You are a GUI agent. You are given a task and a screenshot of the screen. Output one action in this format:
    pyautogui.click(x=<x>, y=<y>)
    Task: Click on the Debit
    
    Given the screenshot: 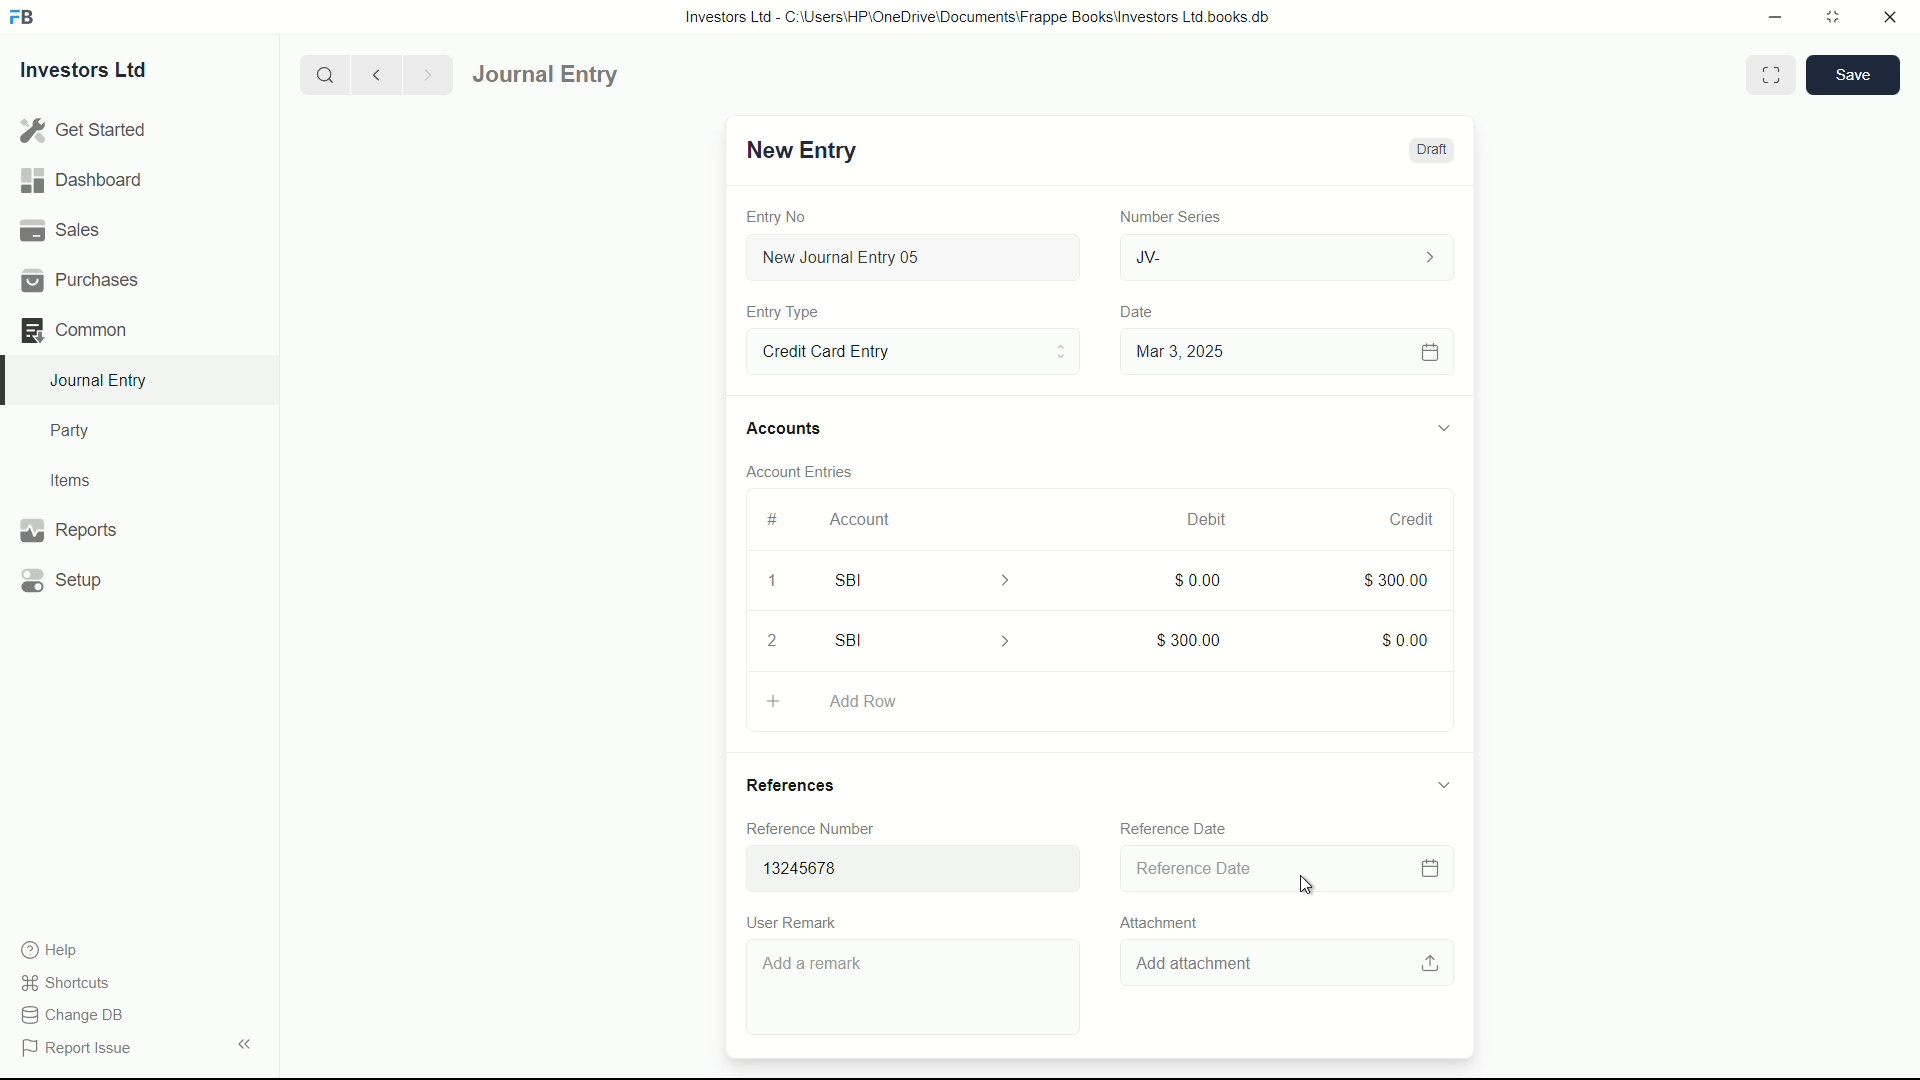 What is the action you would take?
    pyautogui.click(x=1198, y=520)
    